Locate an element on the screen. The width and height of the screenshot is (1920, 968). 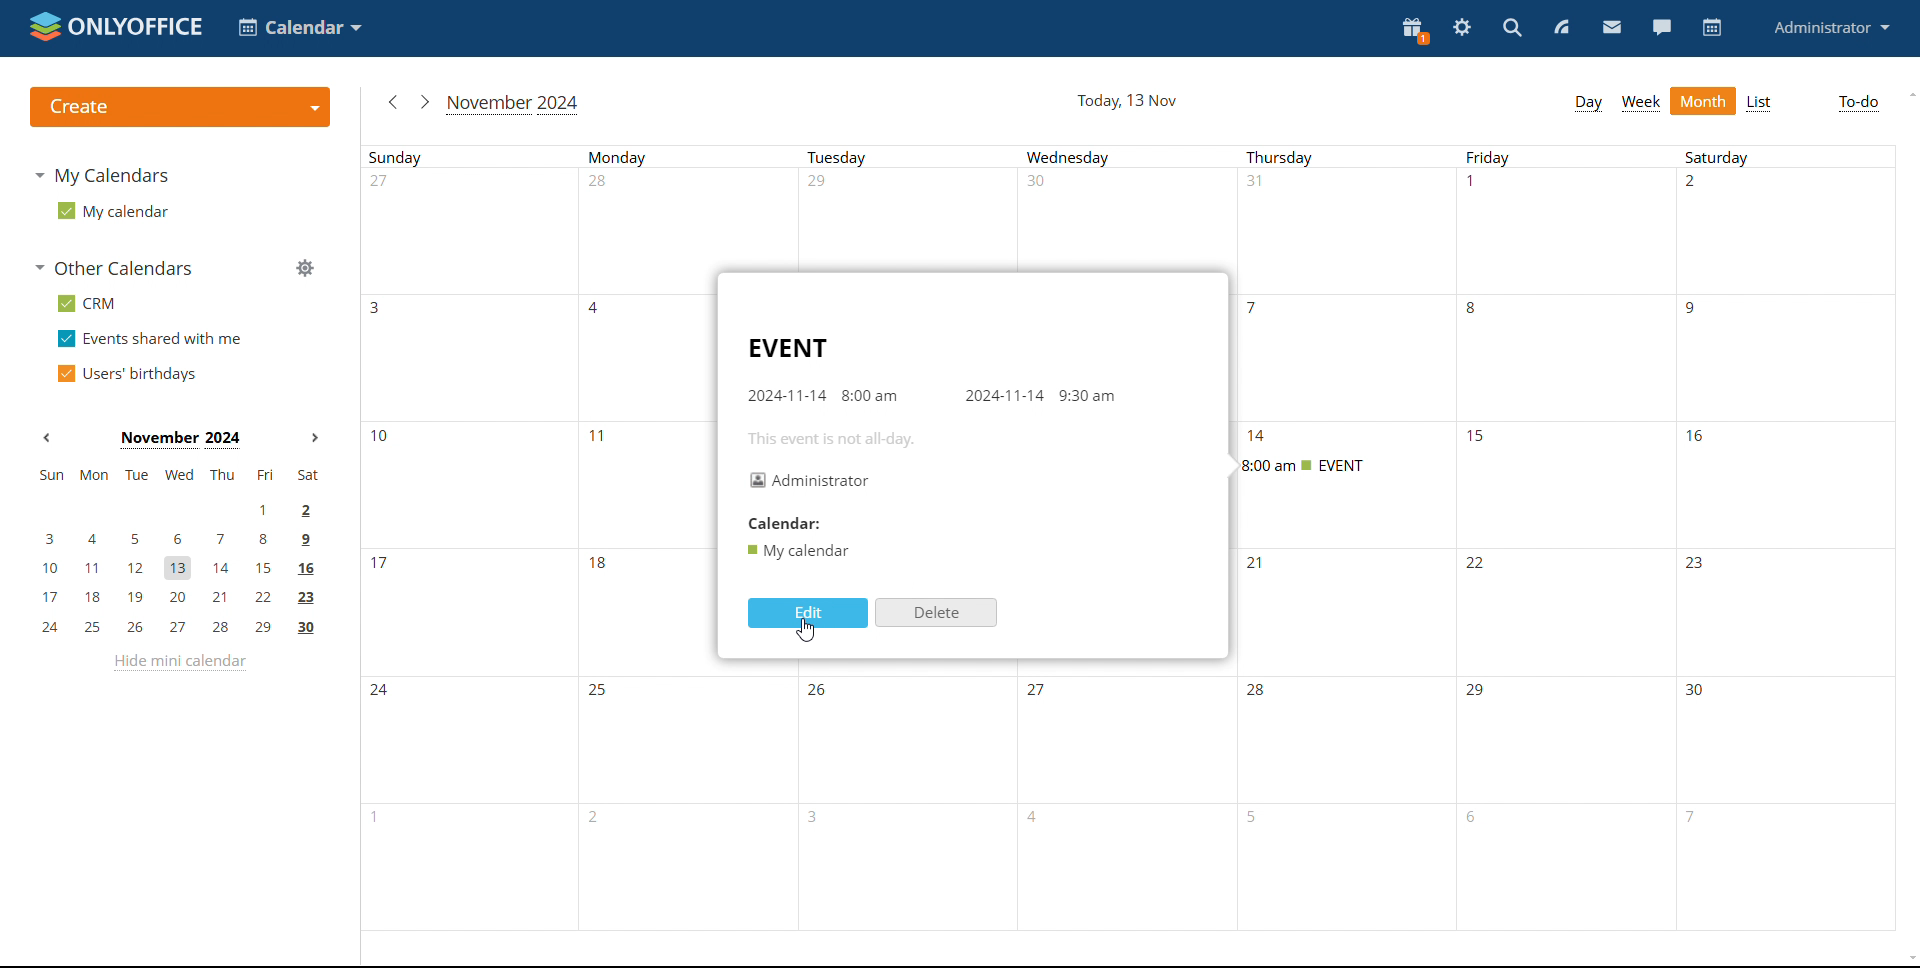
start time is located at coordinates (870, 395).